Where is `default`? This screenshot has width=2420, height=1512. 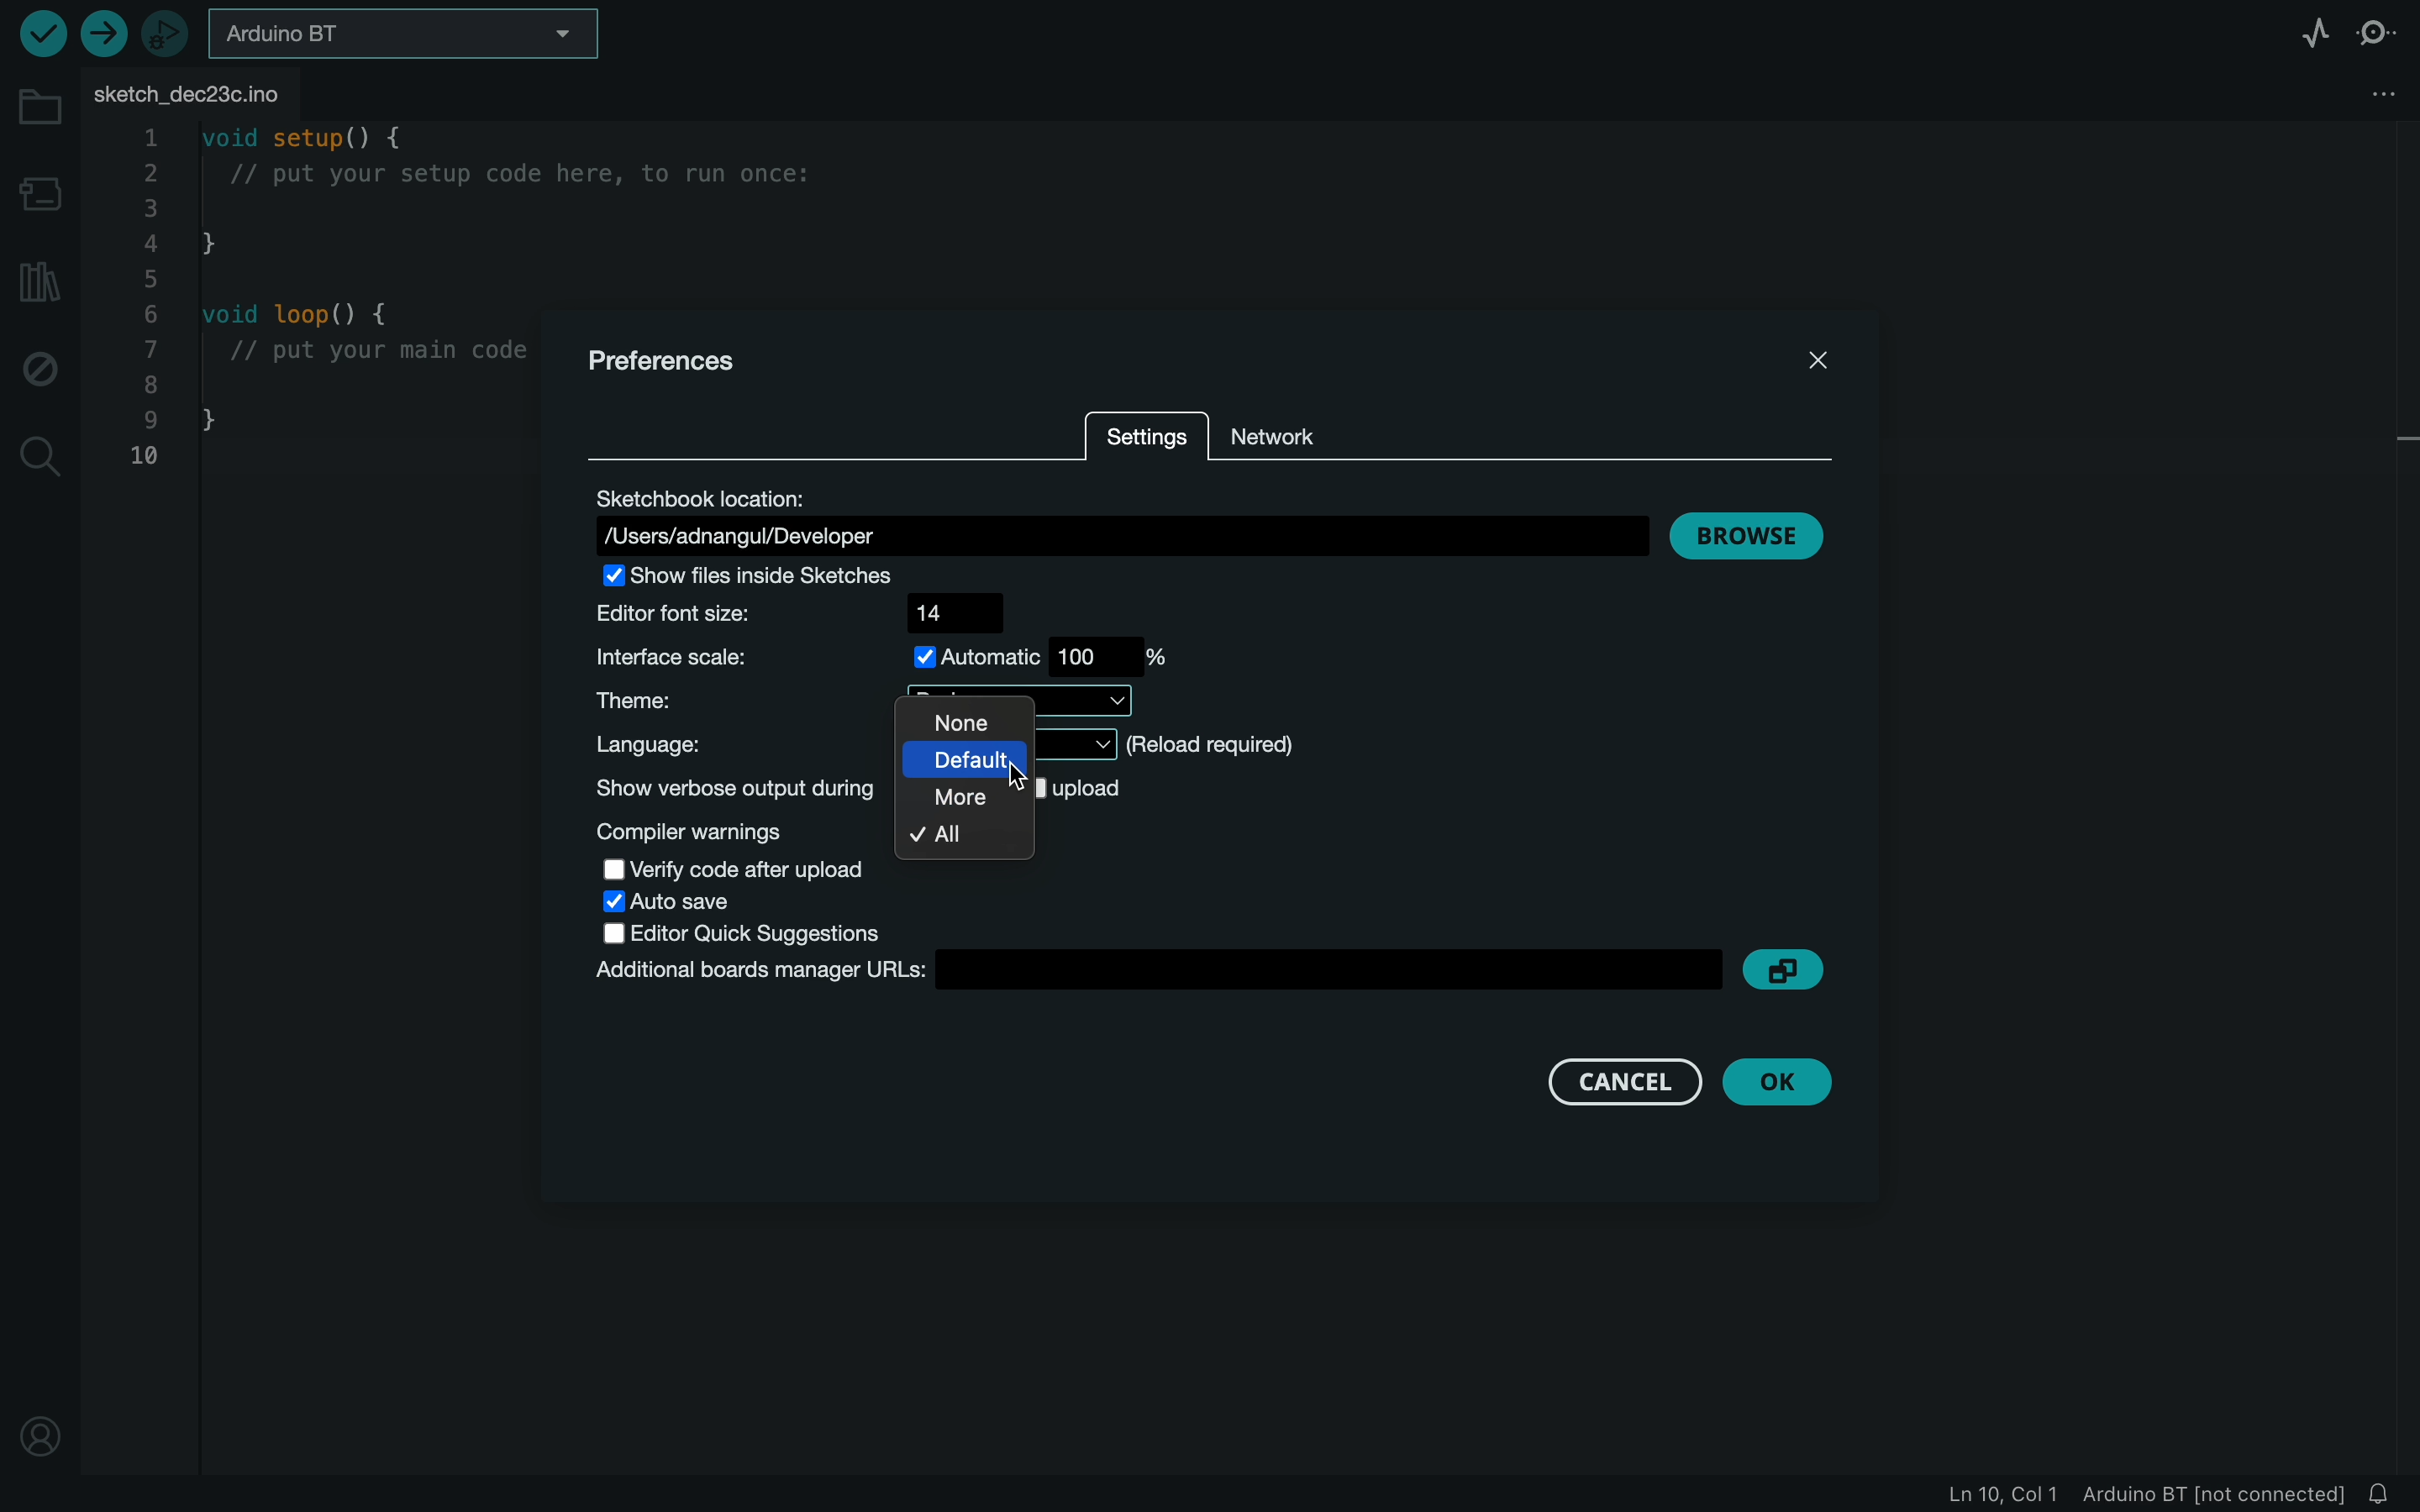
default is located at coordinates (970, 763).